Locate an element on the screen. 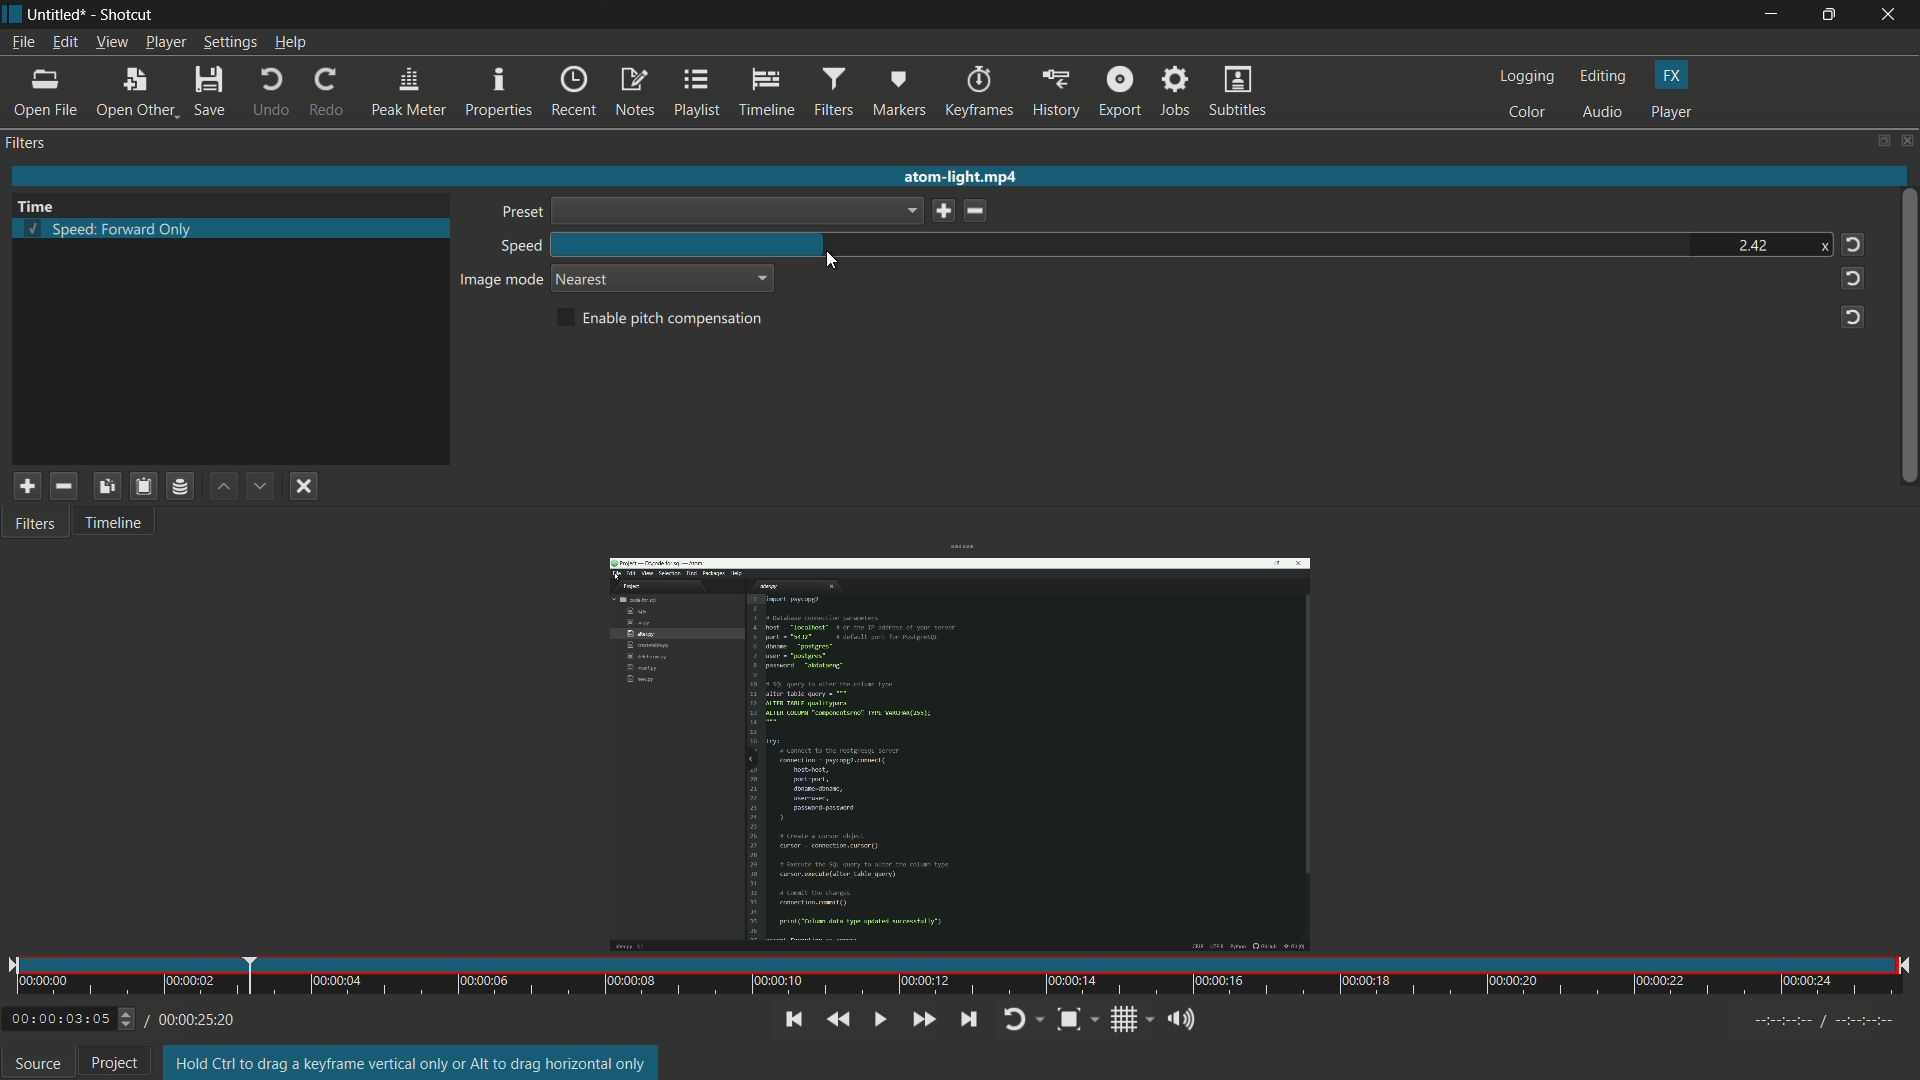 The width and height of the screenshot is (1920, 1080). enable pitch compensation is located at coordinates (662, 319).